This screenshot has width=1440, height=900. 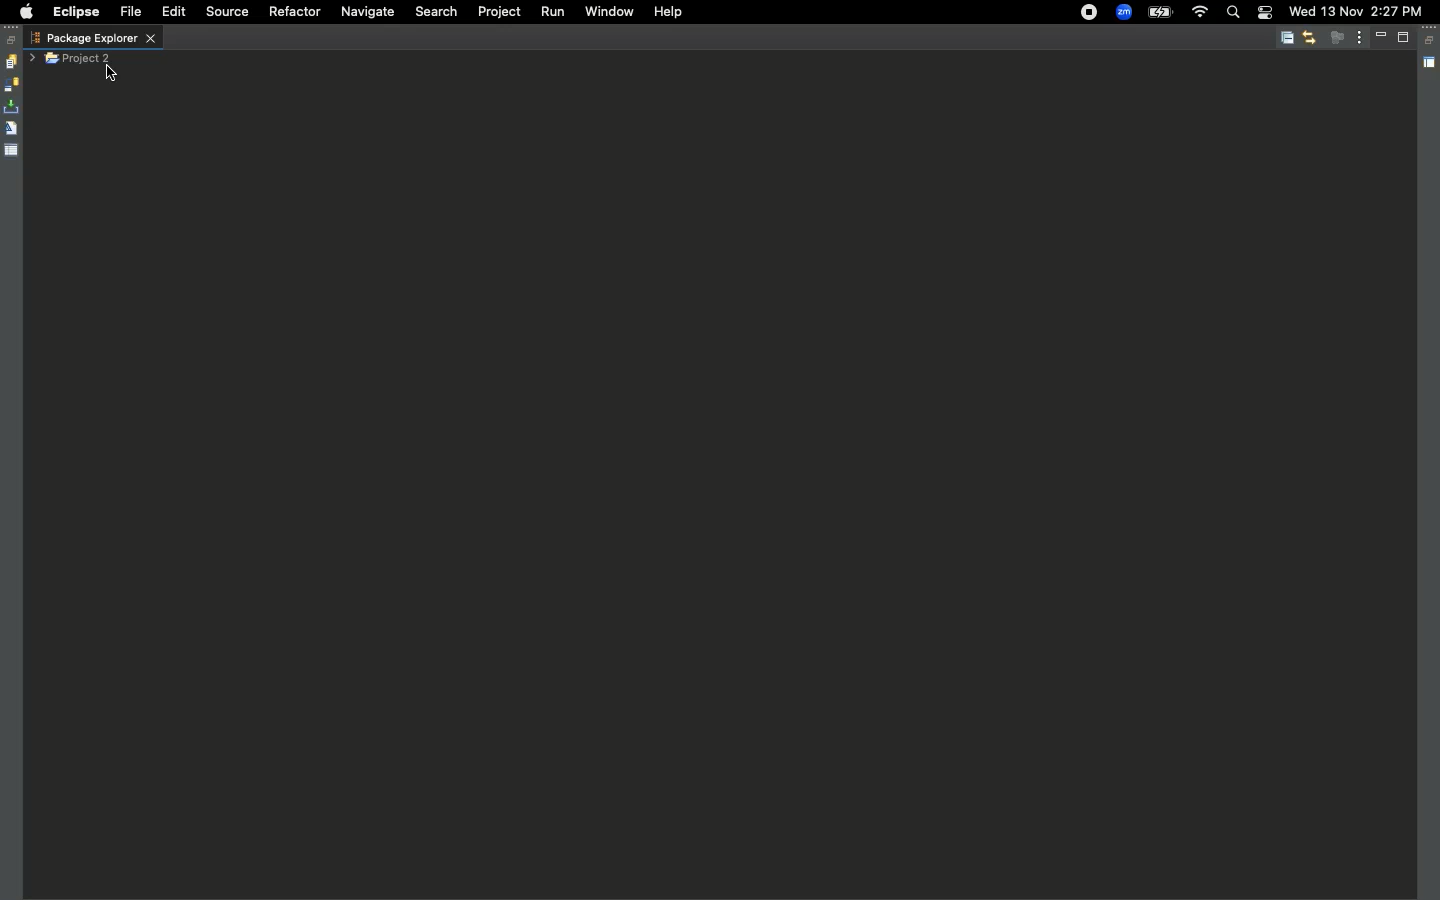 What do you see at coordinates (665, 11) in the screenshot?
I see `Help` at bounding box center [665, 11].